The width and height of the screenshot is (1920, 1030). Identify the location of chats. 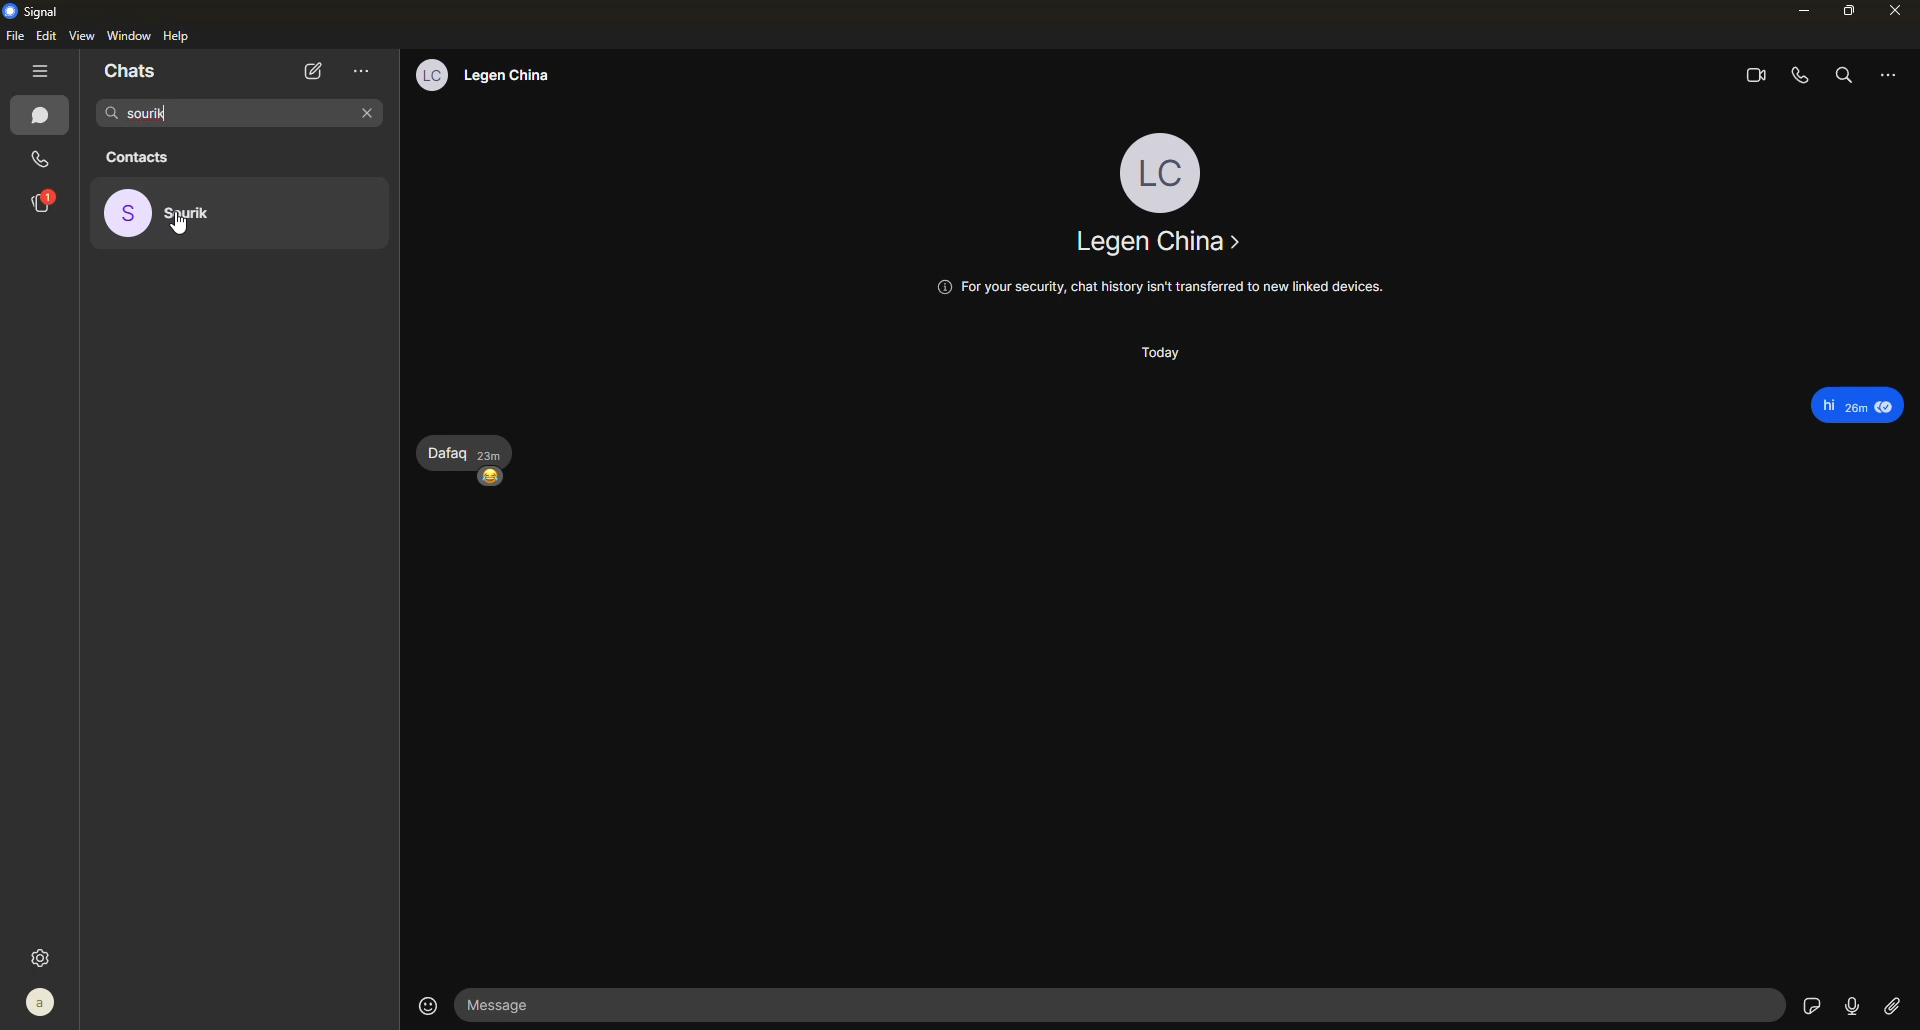
(131, 71).